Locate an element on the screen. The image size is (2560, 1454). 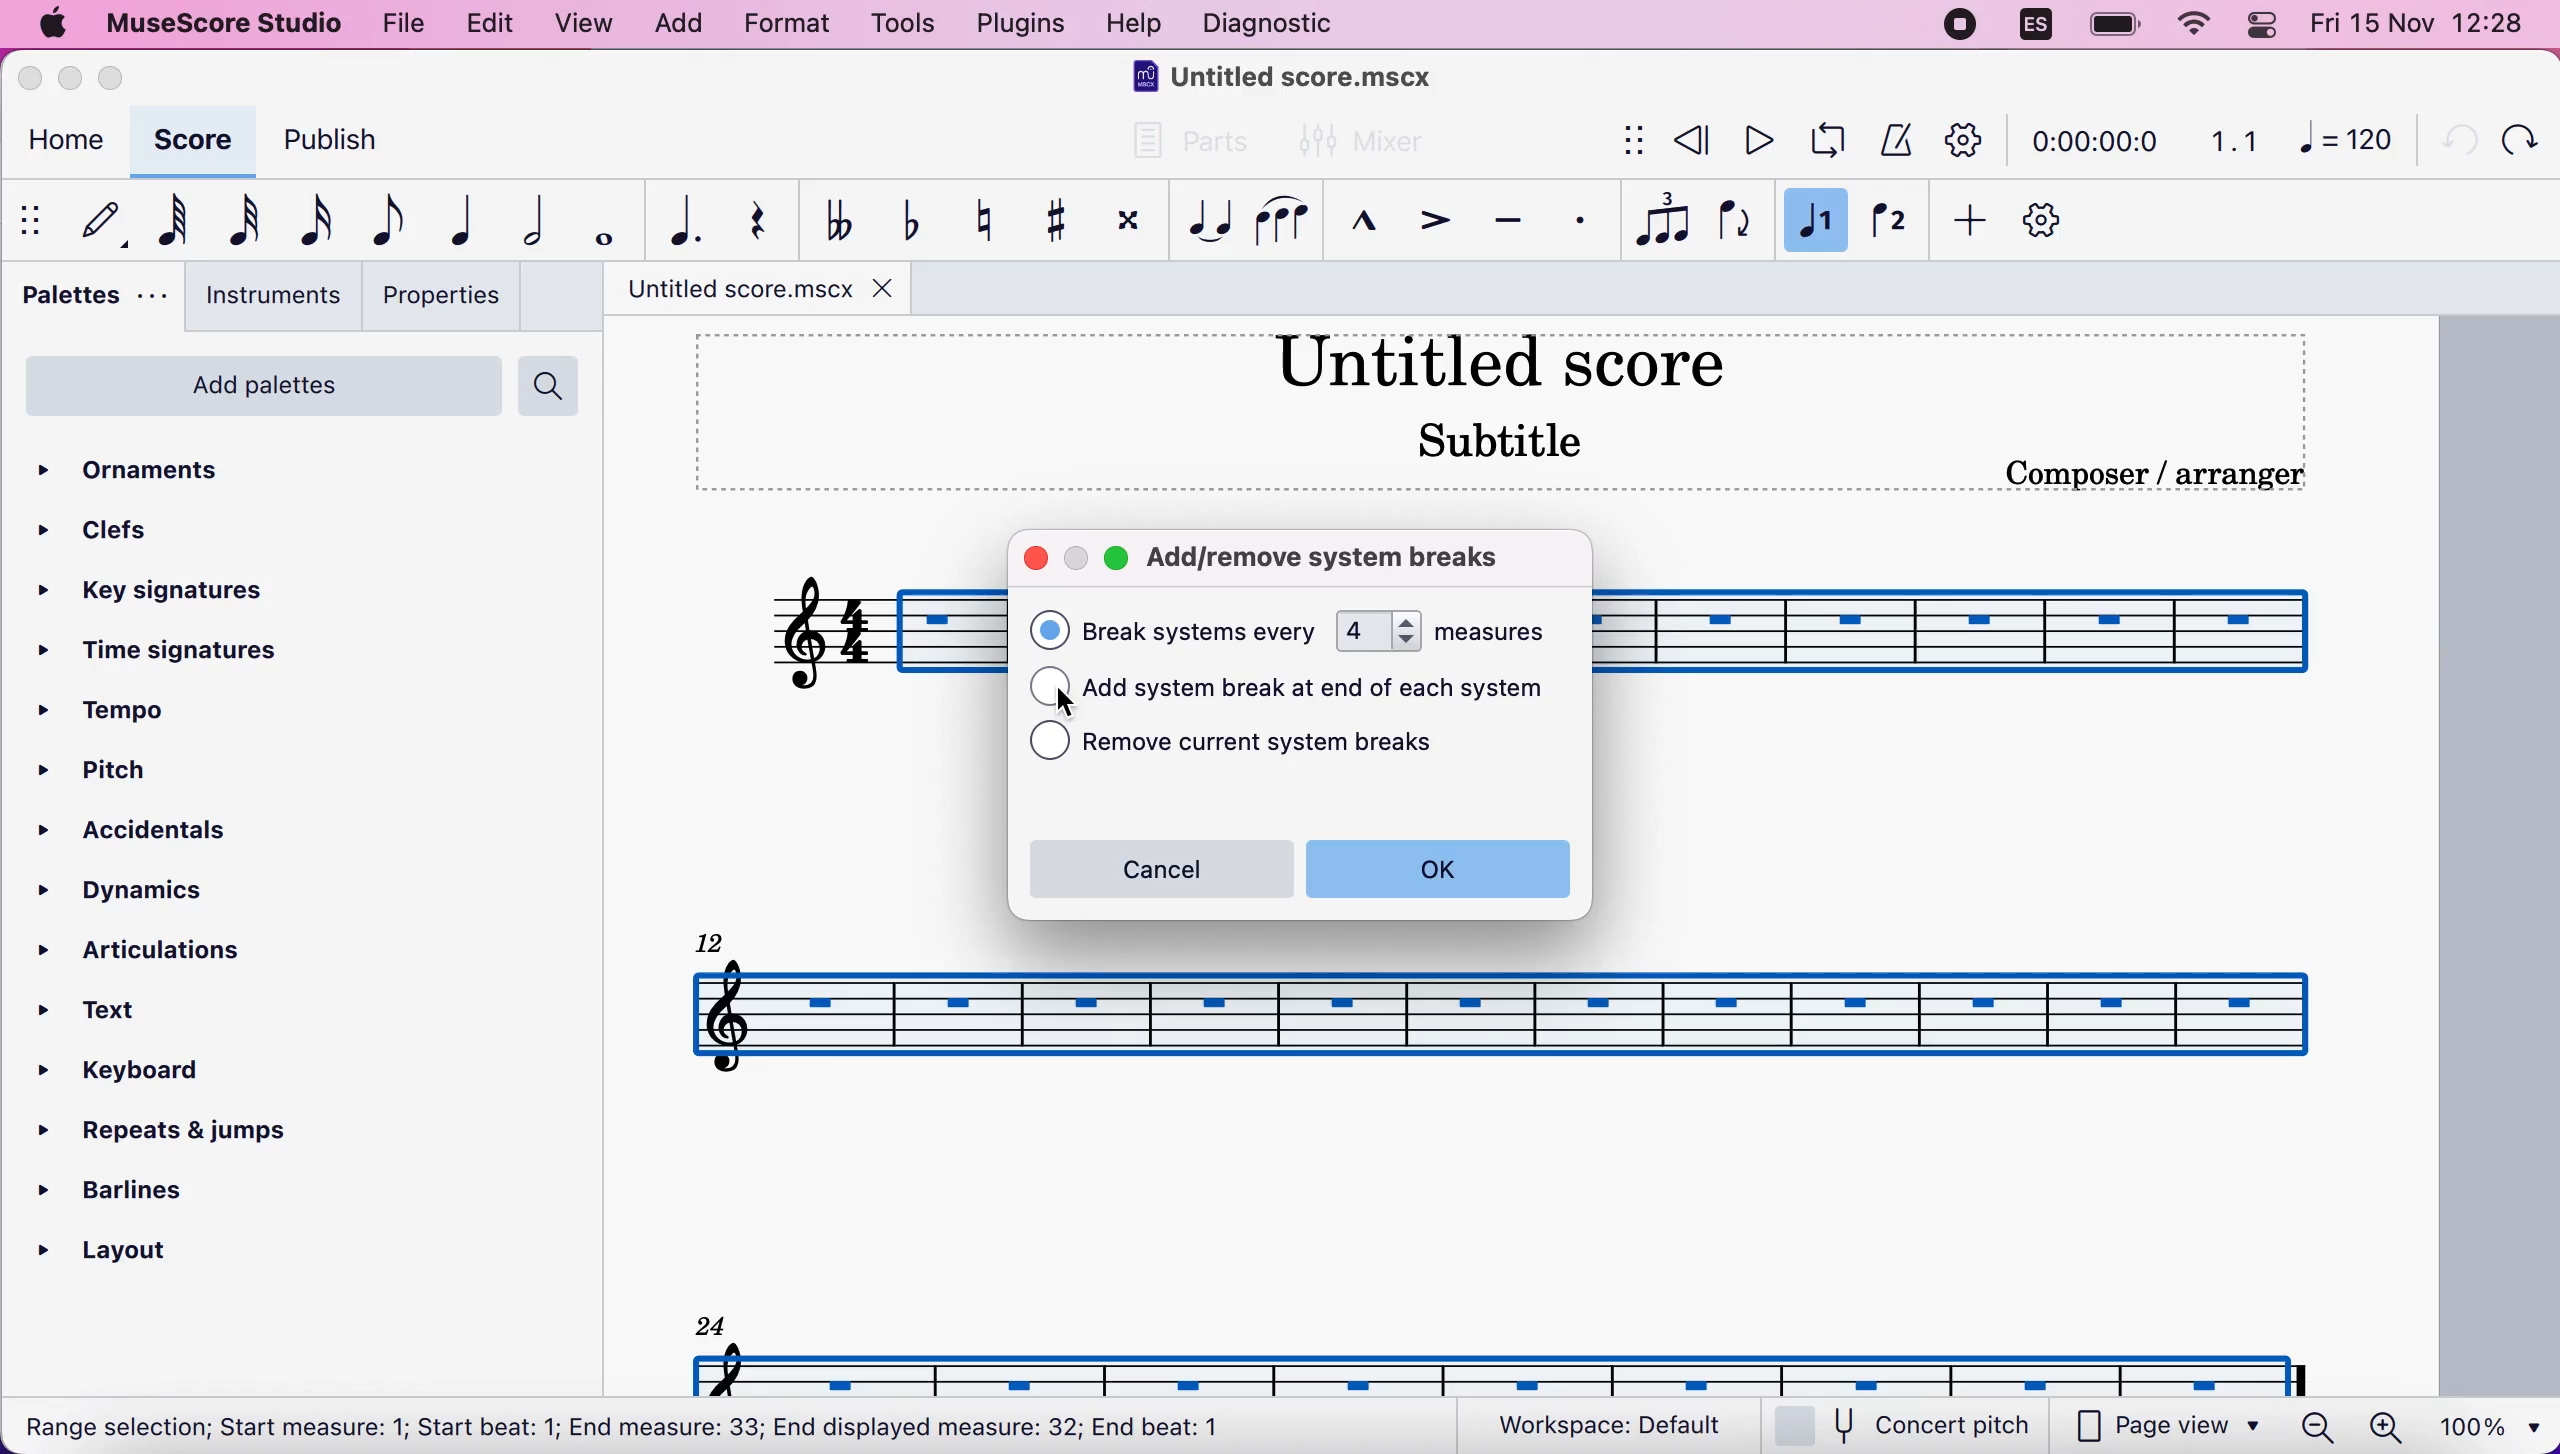
plugins is located at coordinates (1016, 24).